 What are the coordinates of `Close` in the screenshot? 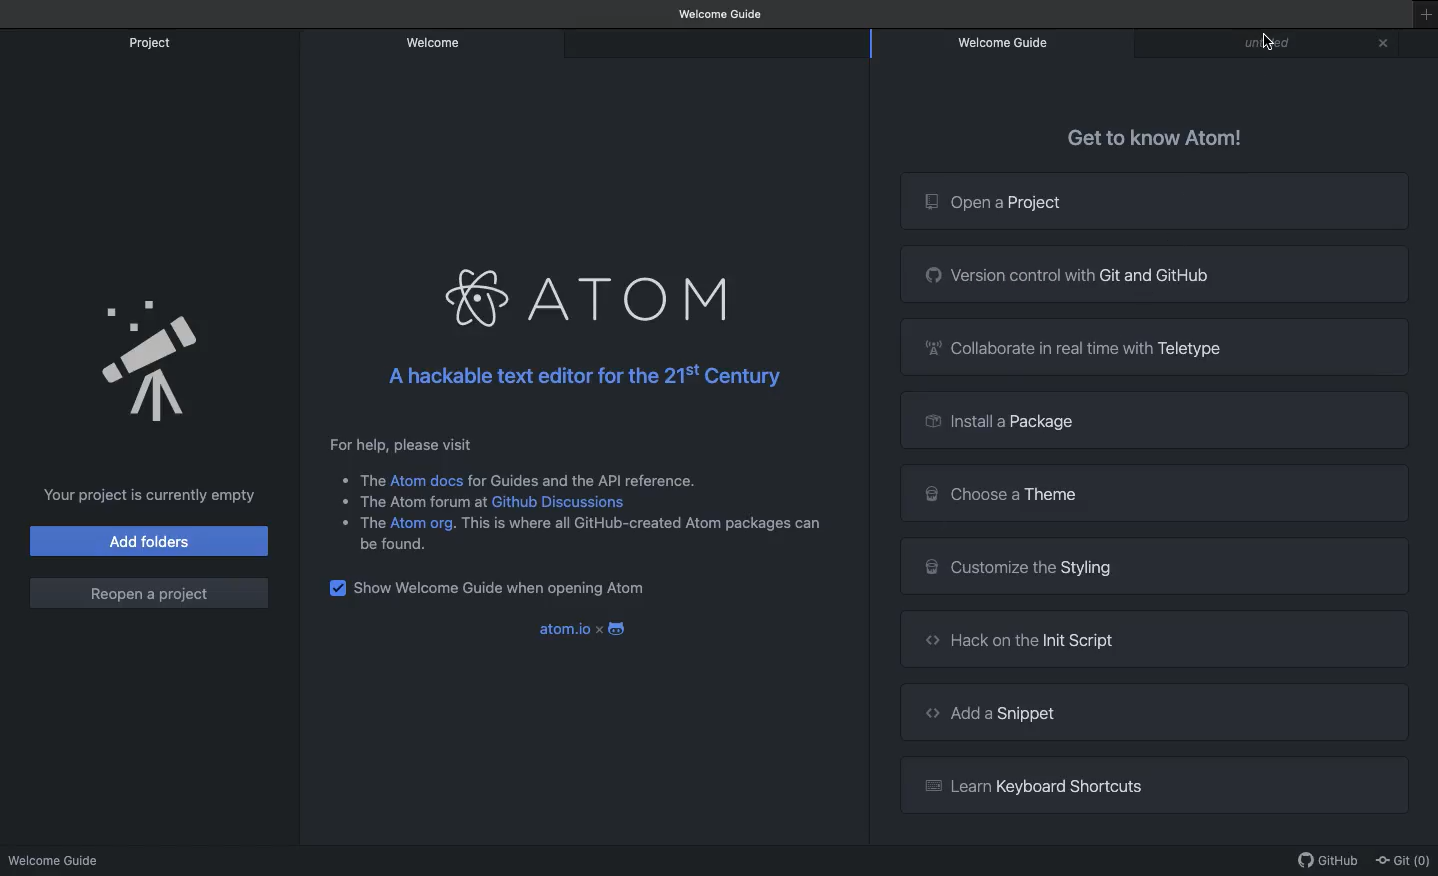 It's located at (1385, 43).